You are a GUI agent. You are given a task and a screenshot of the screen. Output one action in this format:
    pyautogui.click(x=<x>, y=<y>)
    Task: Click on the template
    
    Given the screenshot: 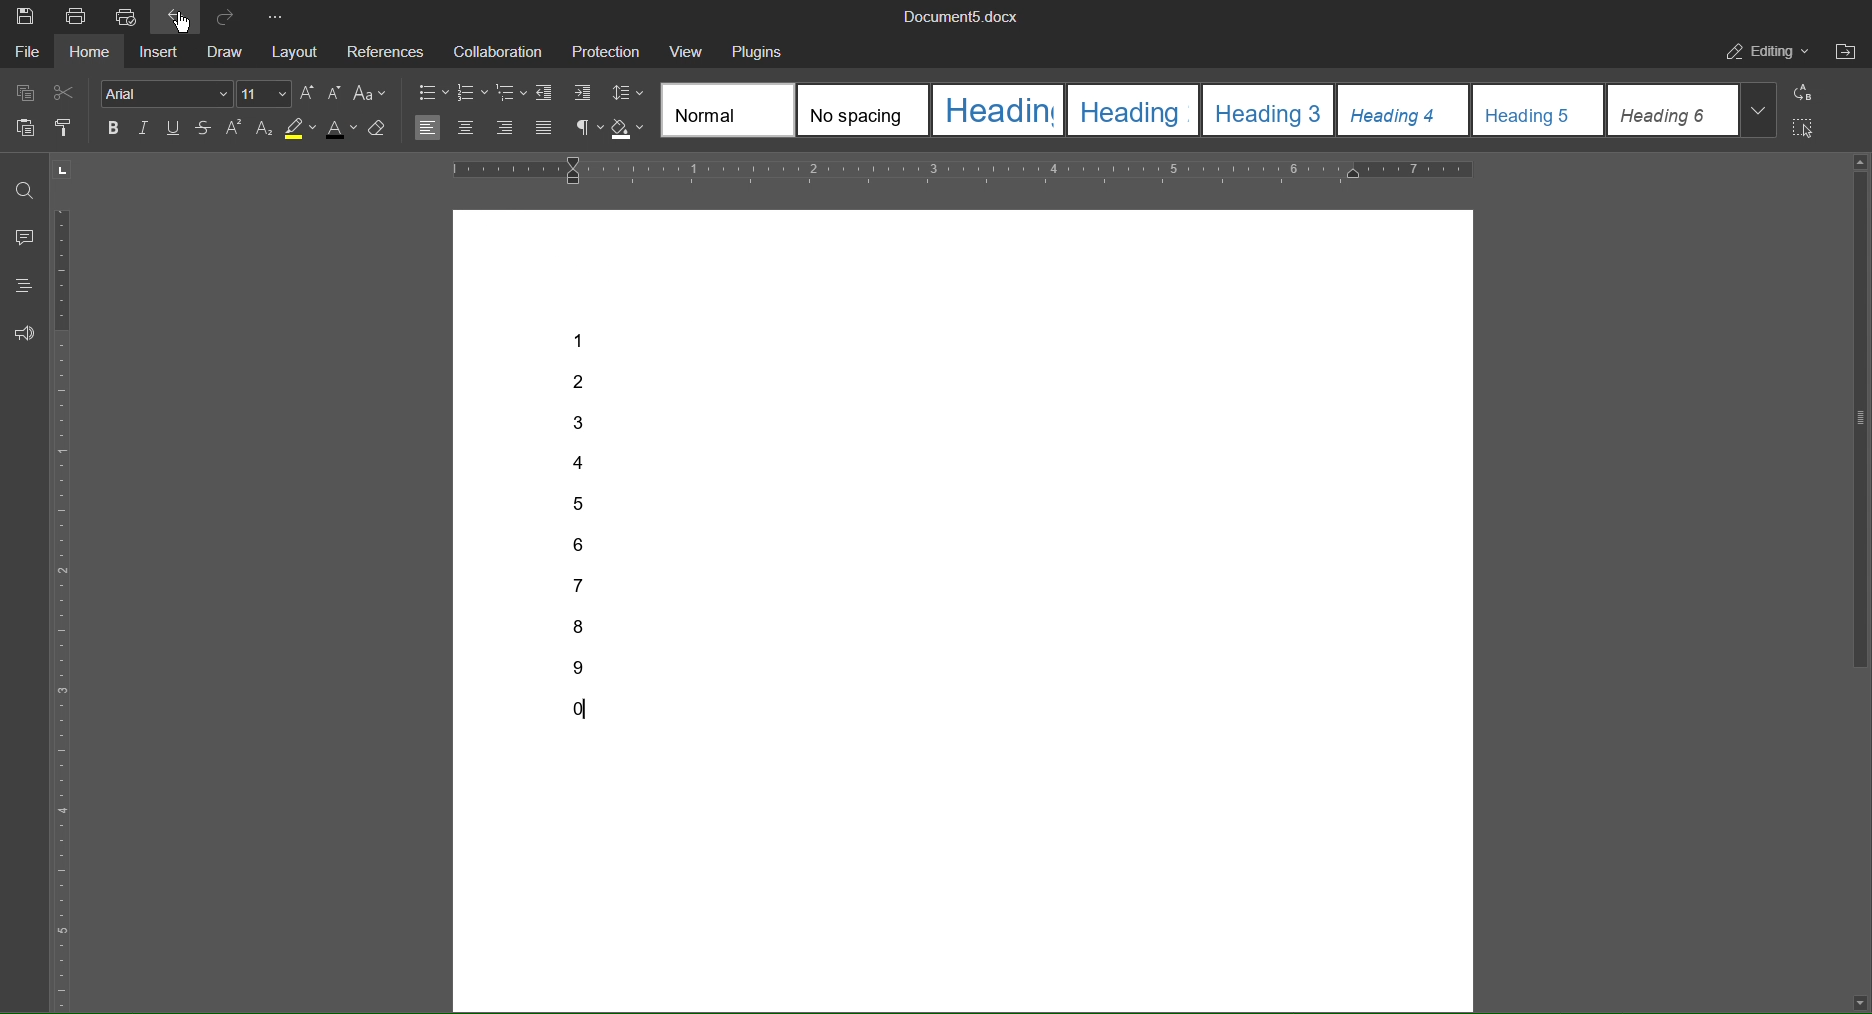 What is the action you would take?
    pyautogui.click(x=1538, y=110)
    